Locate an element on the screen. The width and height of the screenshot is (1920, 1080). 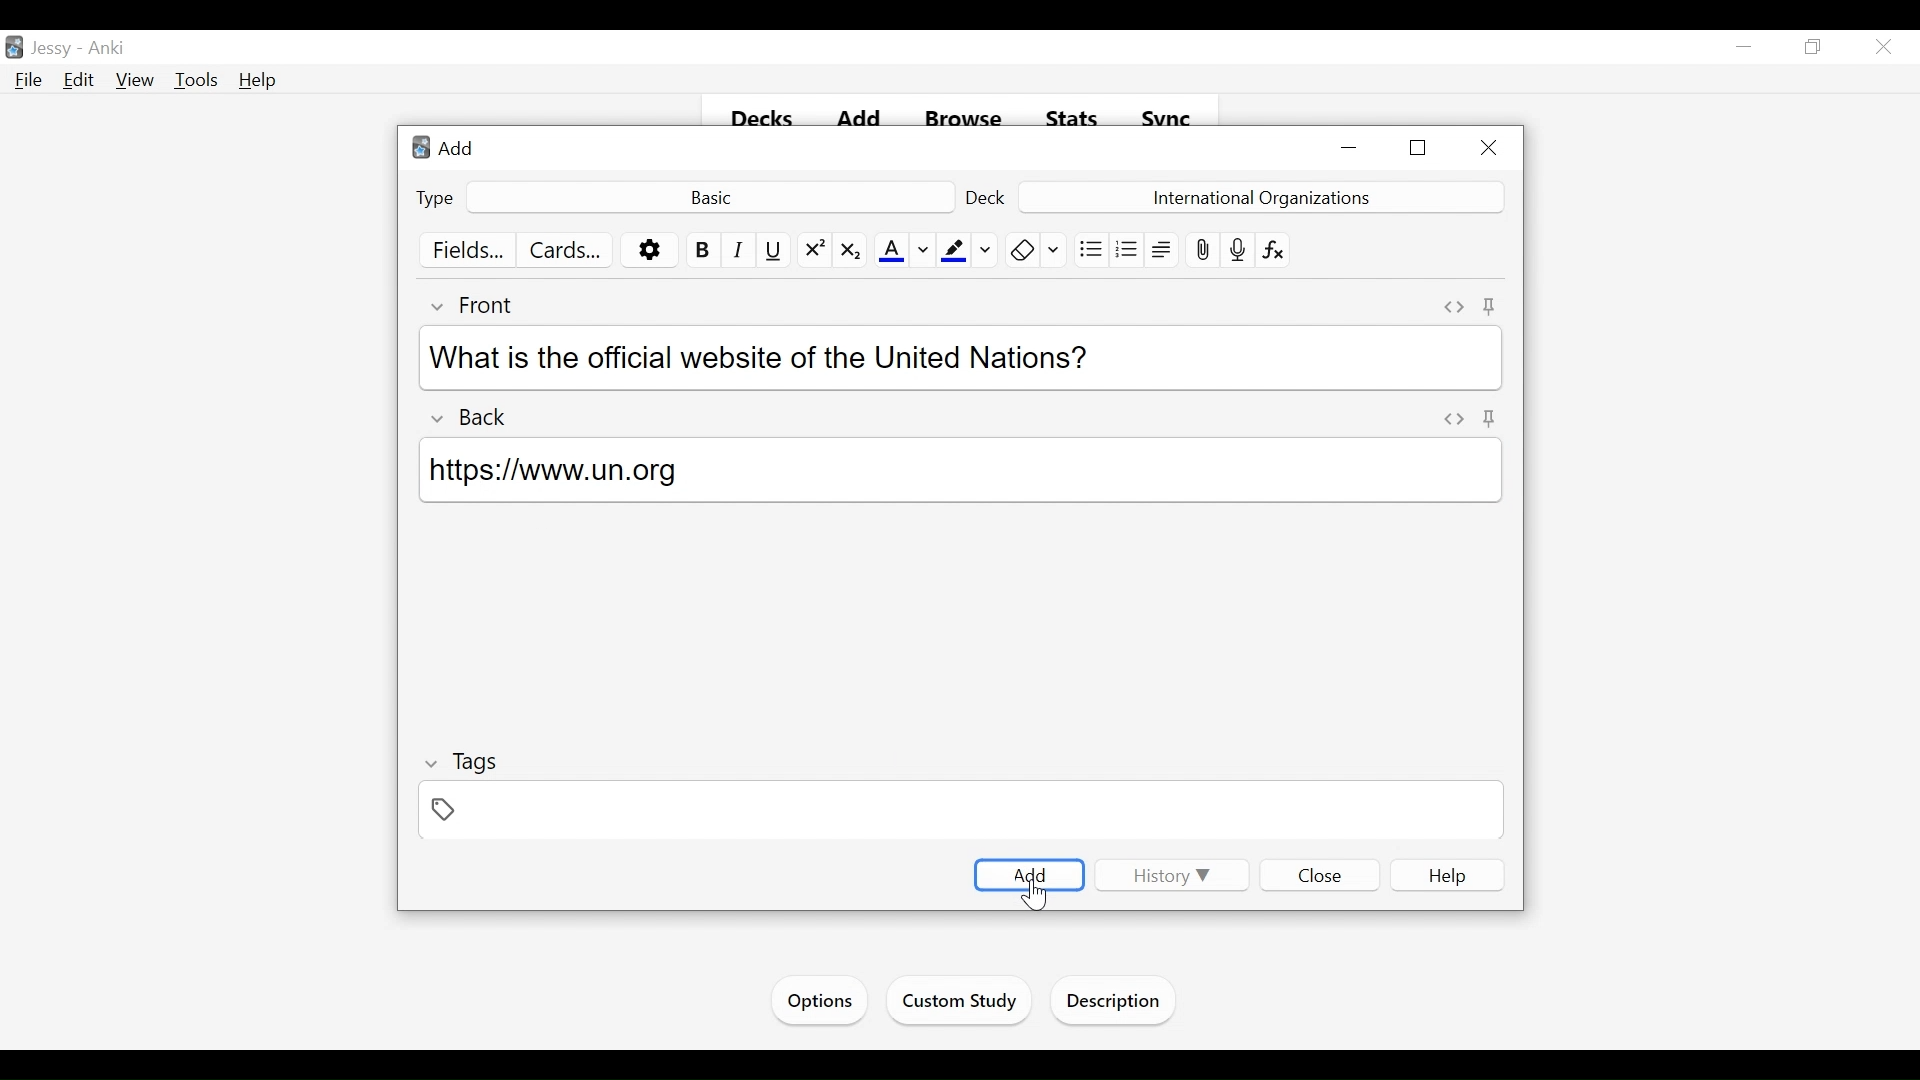
Bold Text is located at coordinates (701, 250).